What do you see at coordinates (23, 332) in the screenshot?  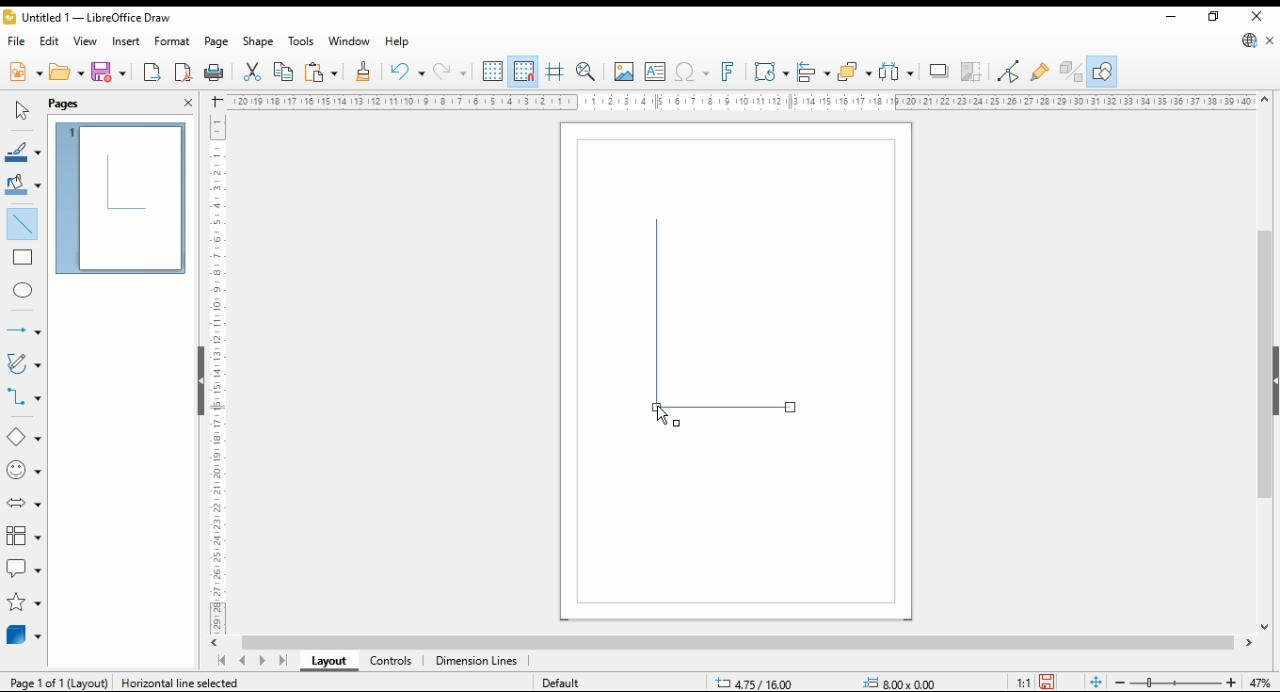 I see `lines and arrows` at bounding box center [23, 332].